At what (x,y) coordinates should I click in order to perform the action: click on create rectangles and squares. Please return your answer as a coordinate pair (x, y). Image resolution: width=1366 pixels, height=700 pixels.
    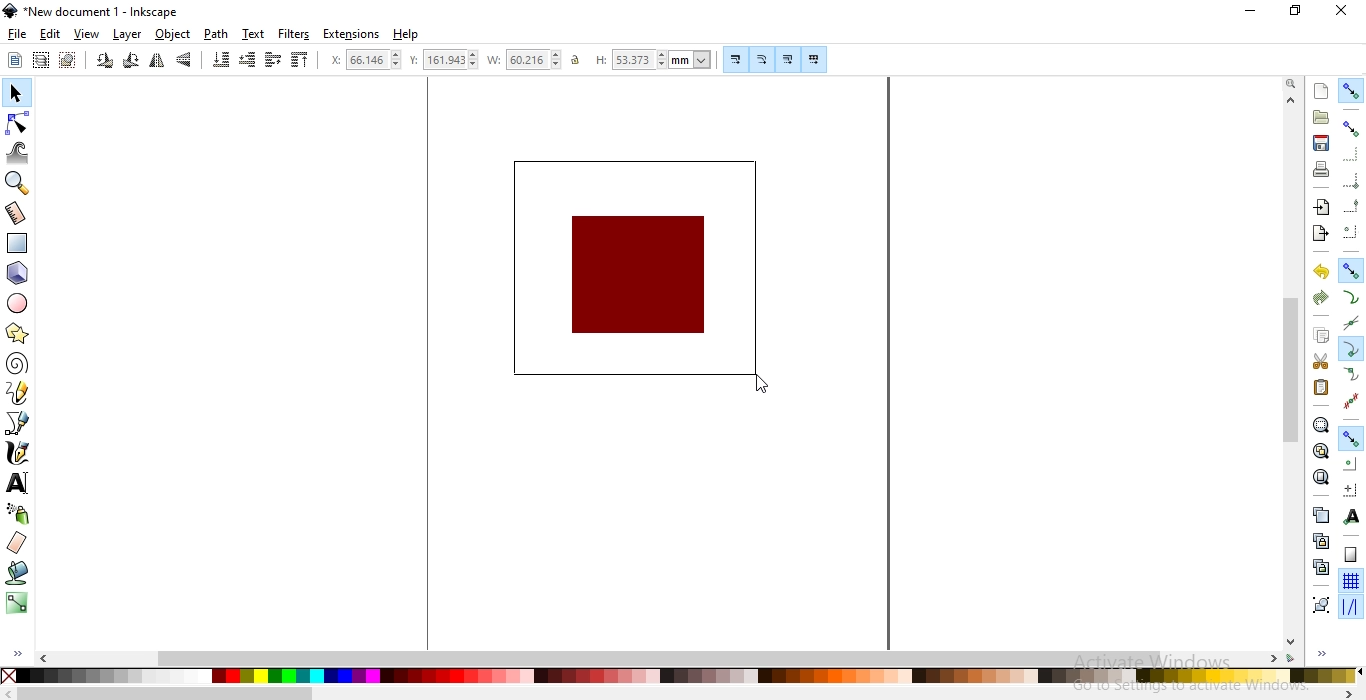
    Looking at the image, I should click on (20, 244).